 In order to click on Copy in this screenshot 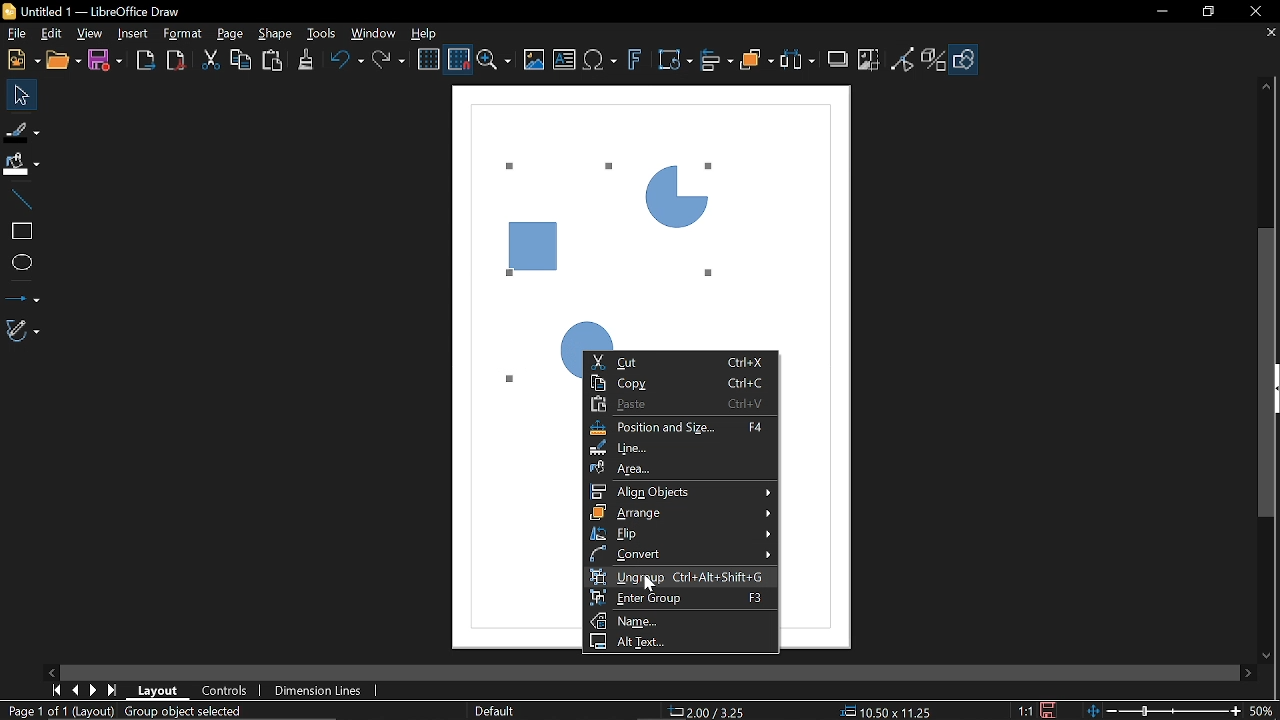, I will do `click(680, 383)`.